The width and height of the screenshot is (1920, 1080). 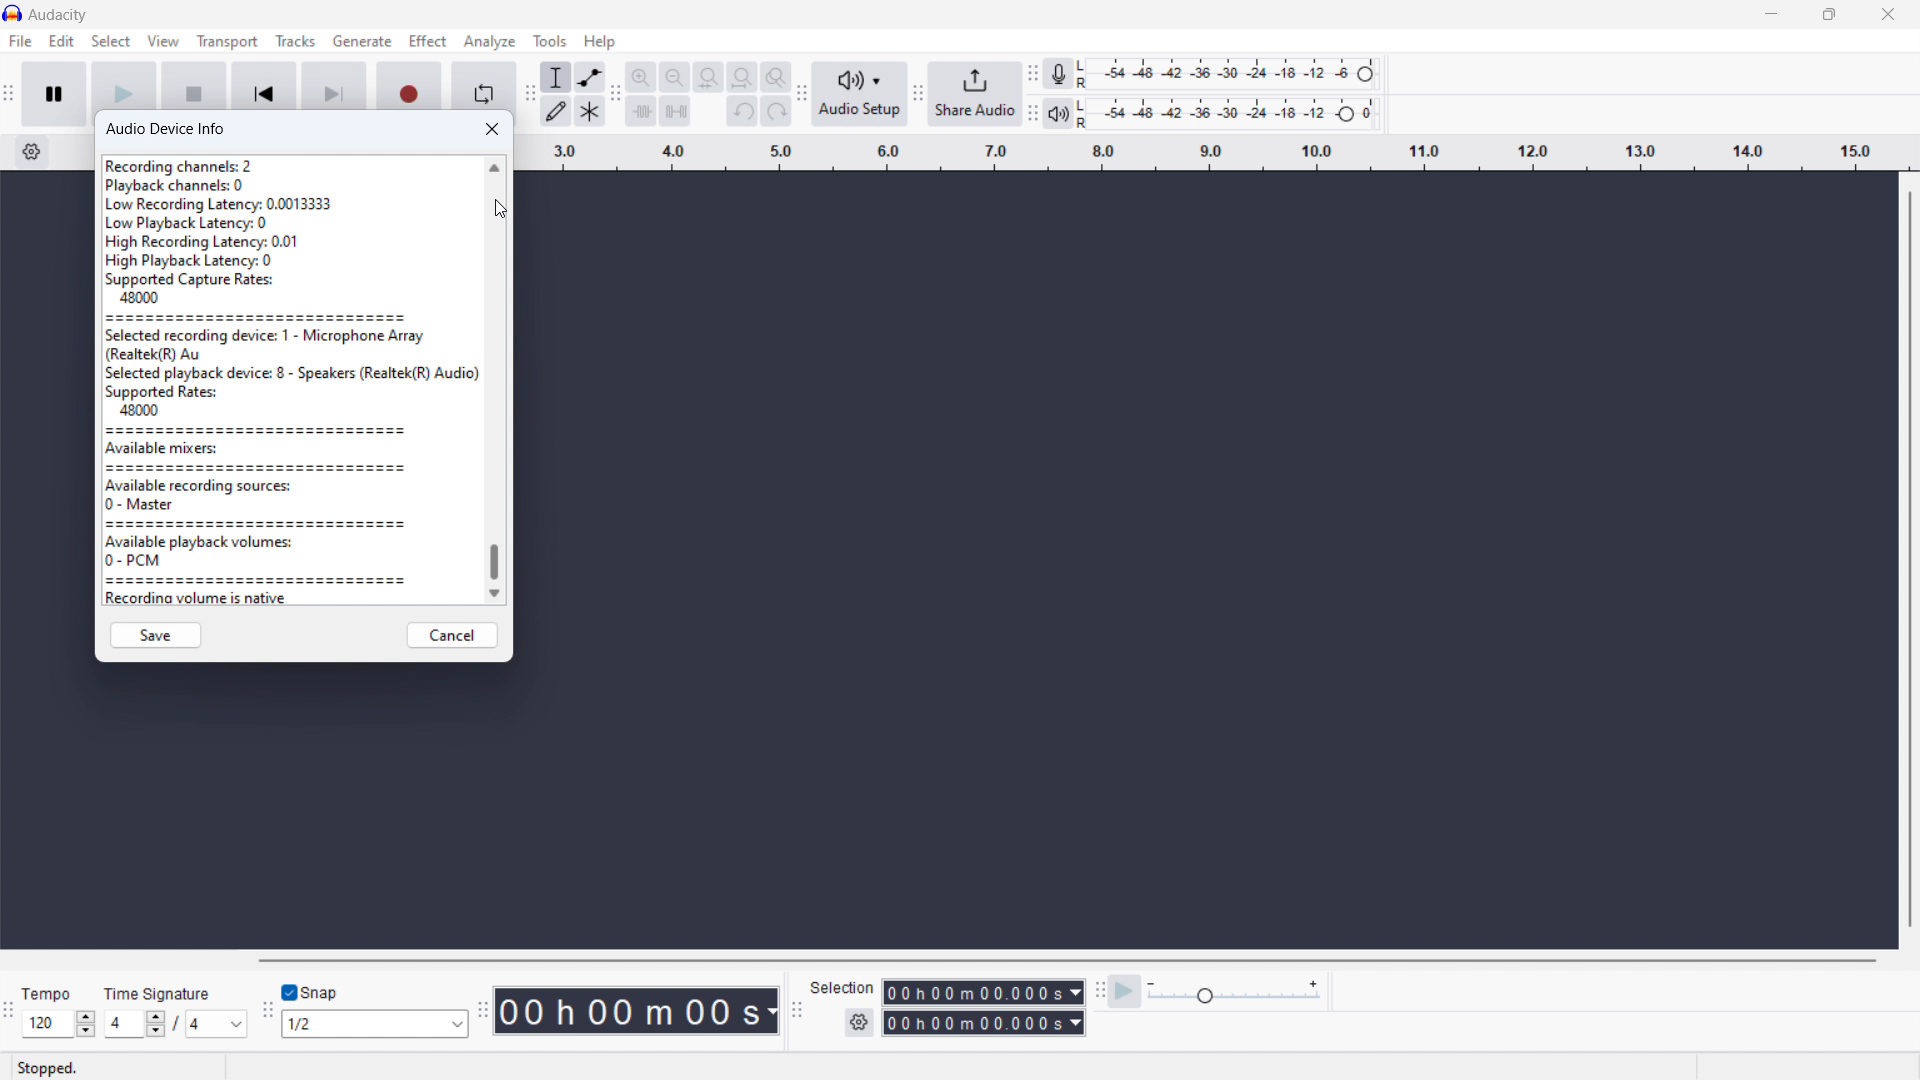 What do you see at coordinates (1032, 75) in the screenshot?
I see `recording meter toolbar` at bounding box center [1032, 75].